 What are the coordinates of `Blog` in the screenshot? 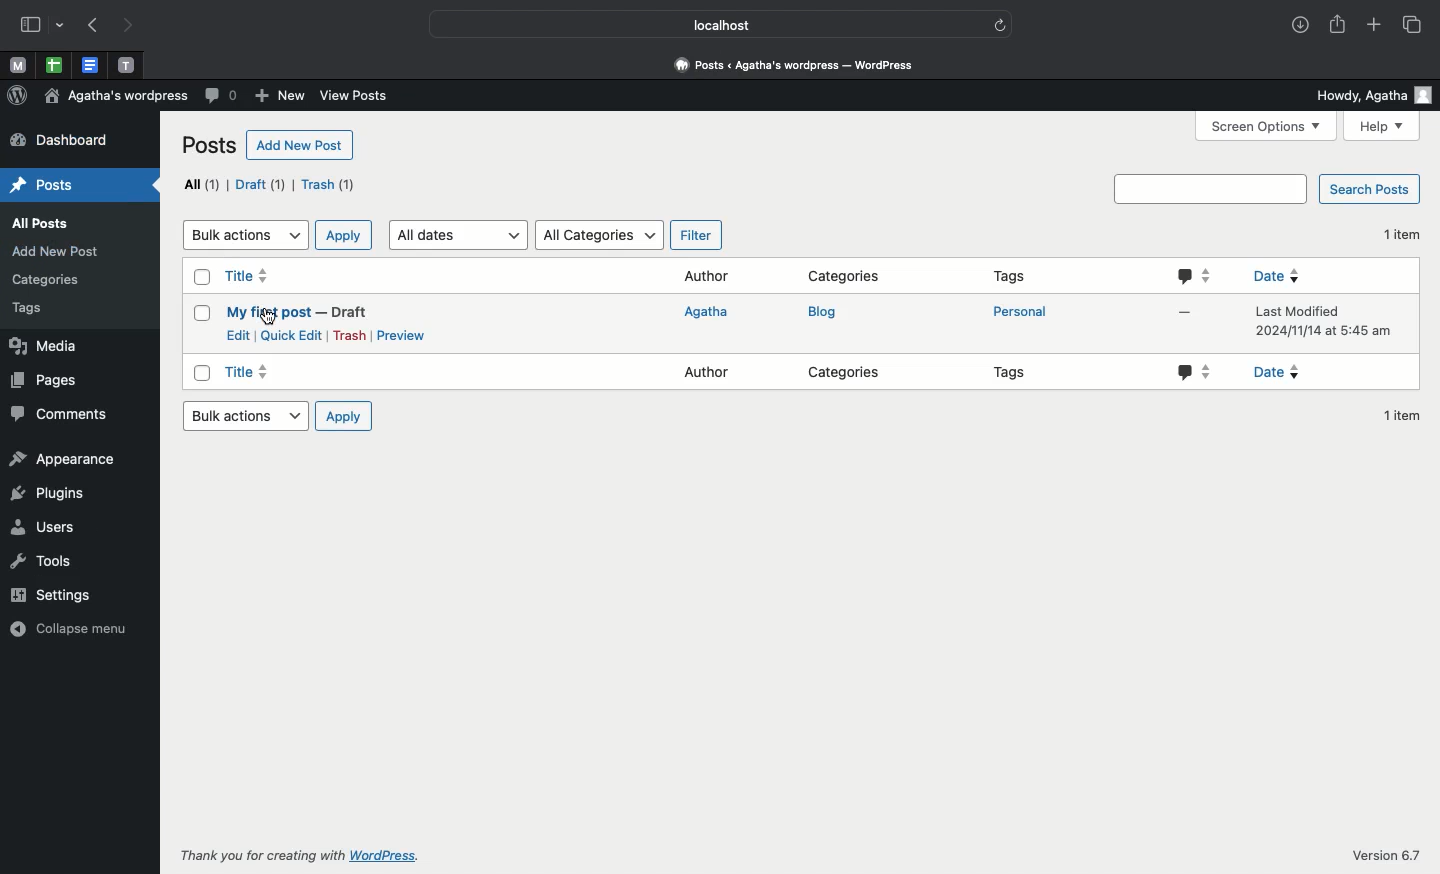 It's located at (828, 314).